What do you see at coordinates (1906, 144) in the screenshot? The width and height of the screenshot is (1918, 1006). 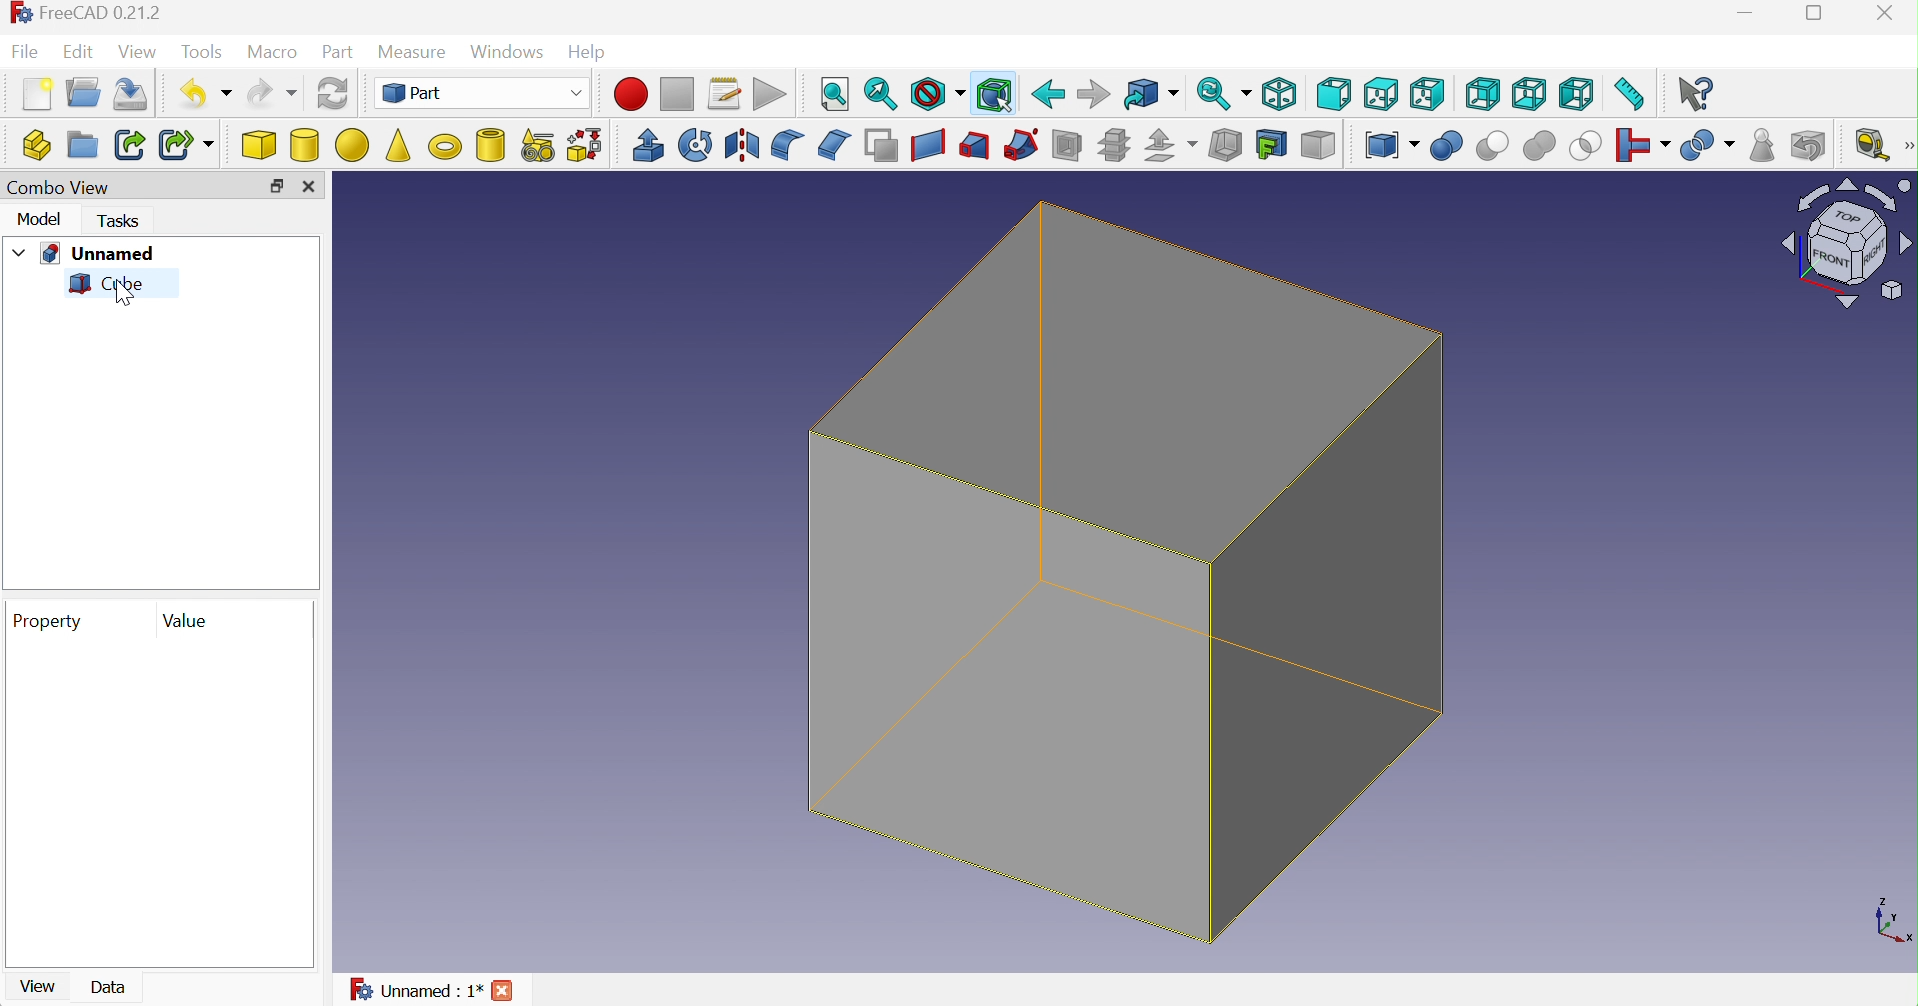 I see `[Measure]` at bounding box center [1906, 144].